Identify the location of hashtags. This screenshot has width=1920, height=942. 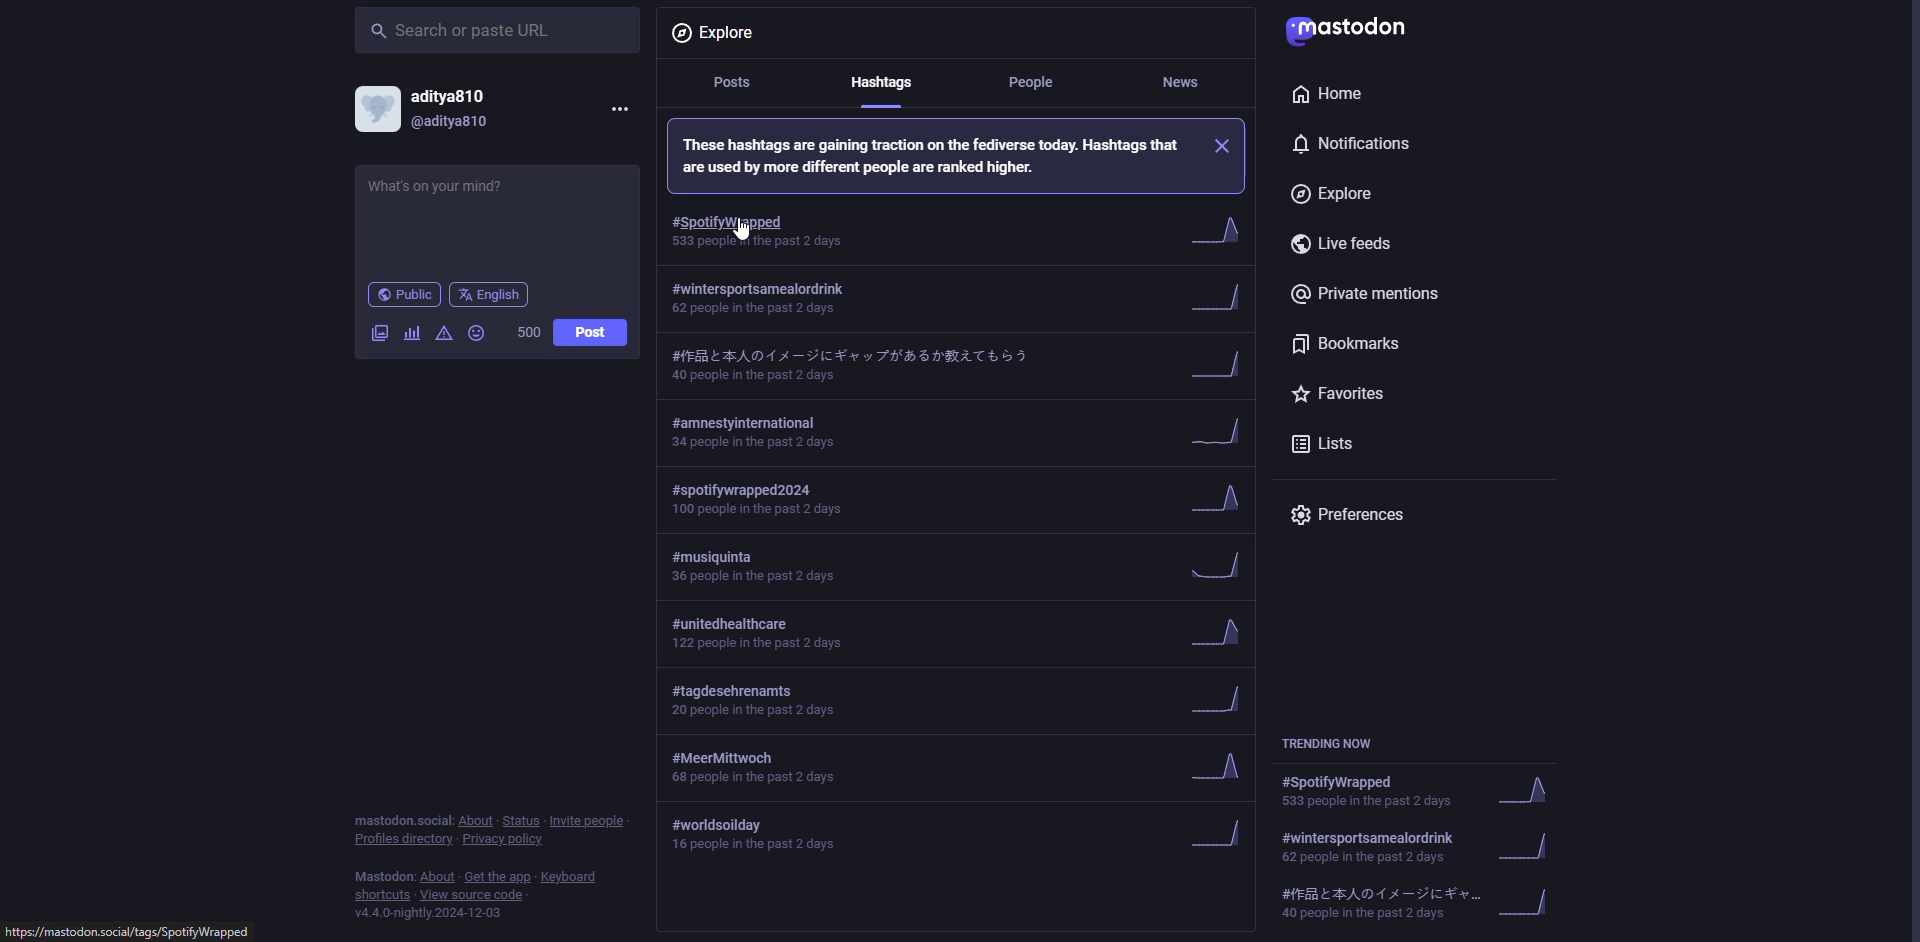
(877, 82).